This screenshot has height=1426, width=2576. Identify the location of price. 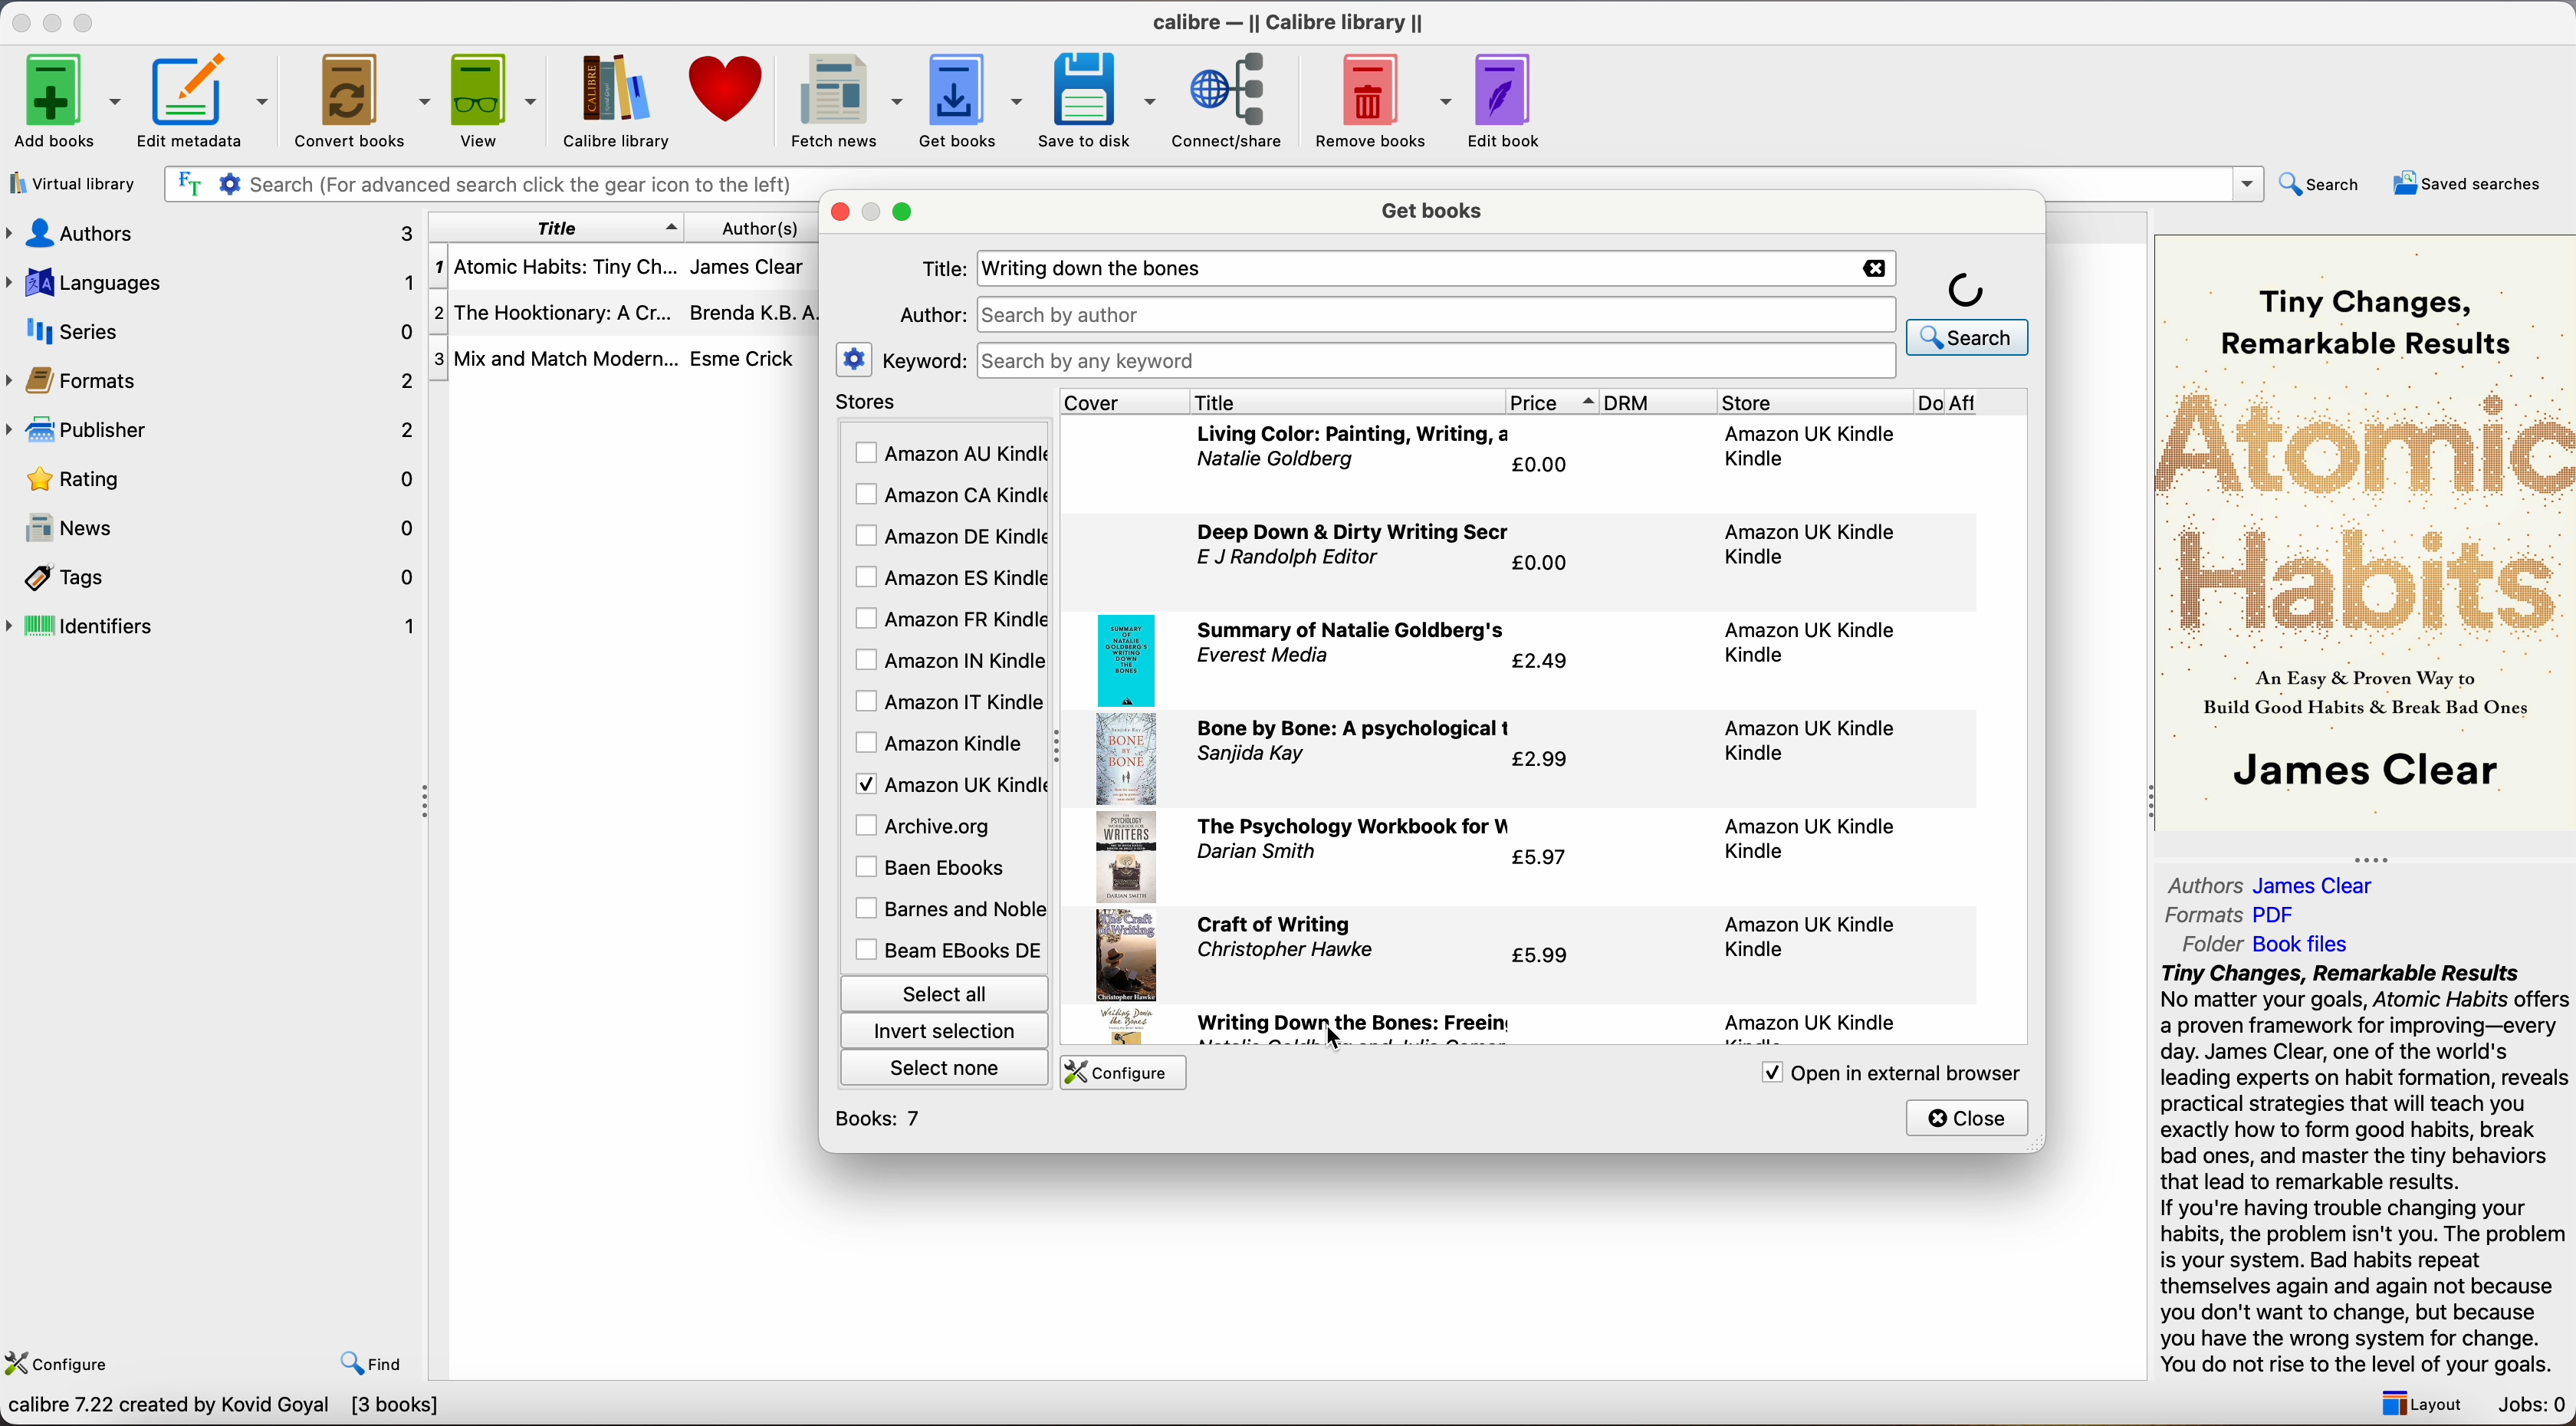
(1553, 402).